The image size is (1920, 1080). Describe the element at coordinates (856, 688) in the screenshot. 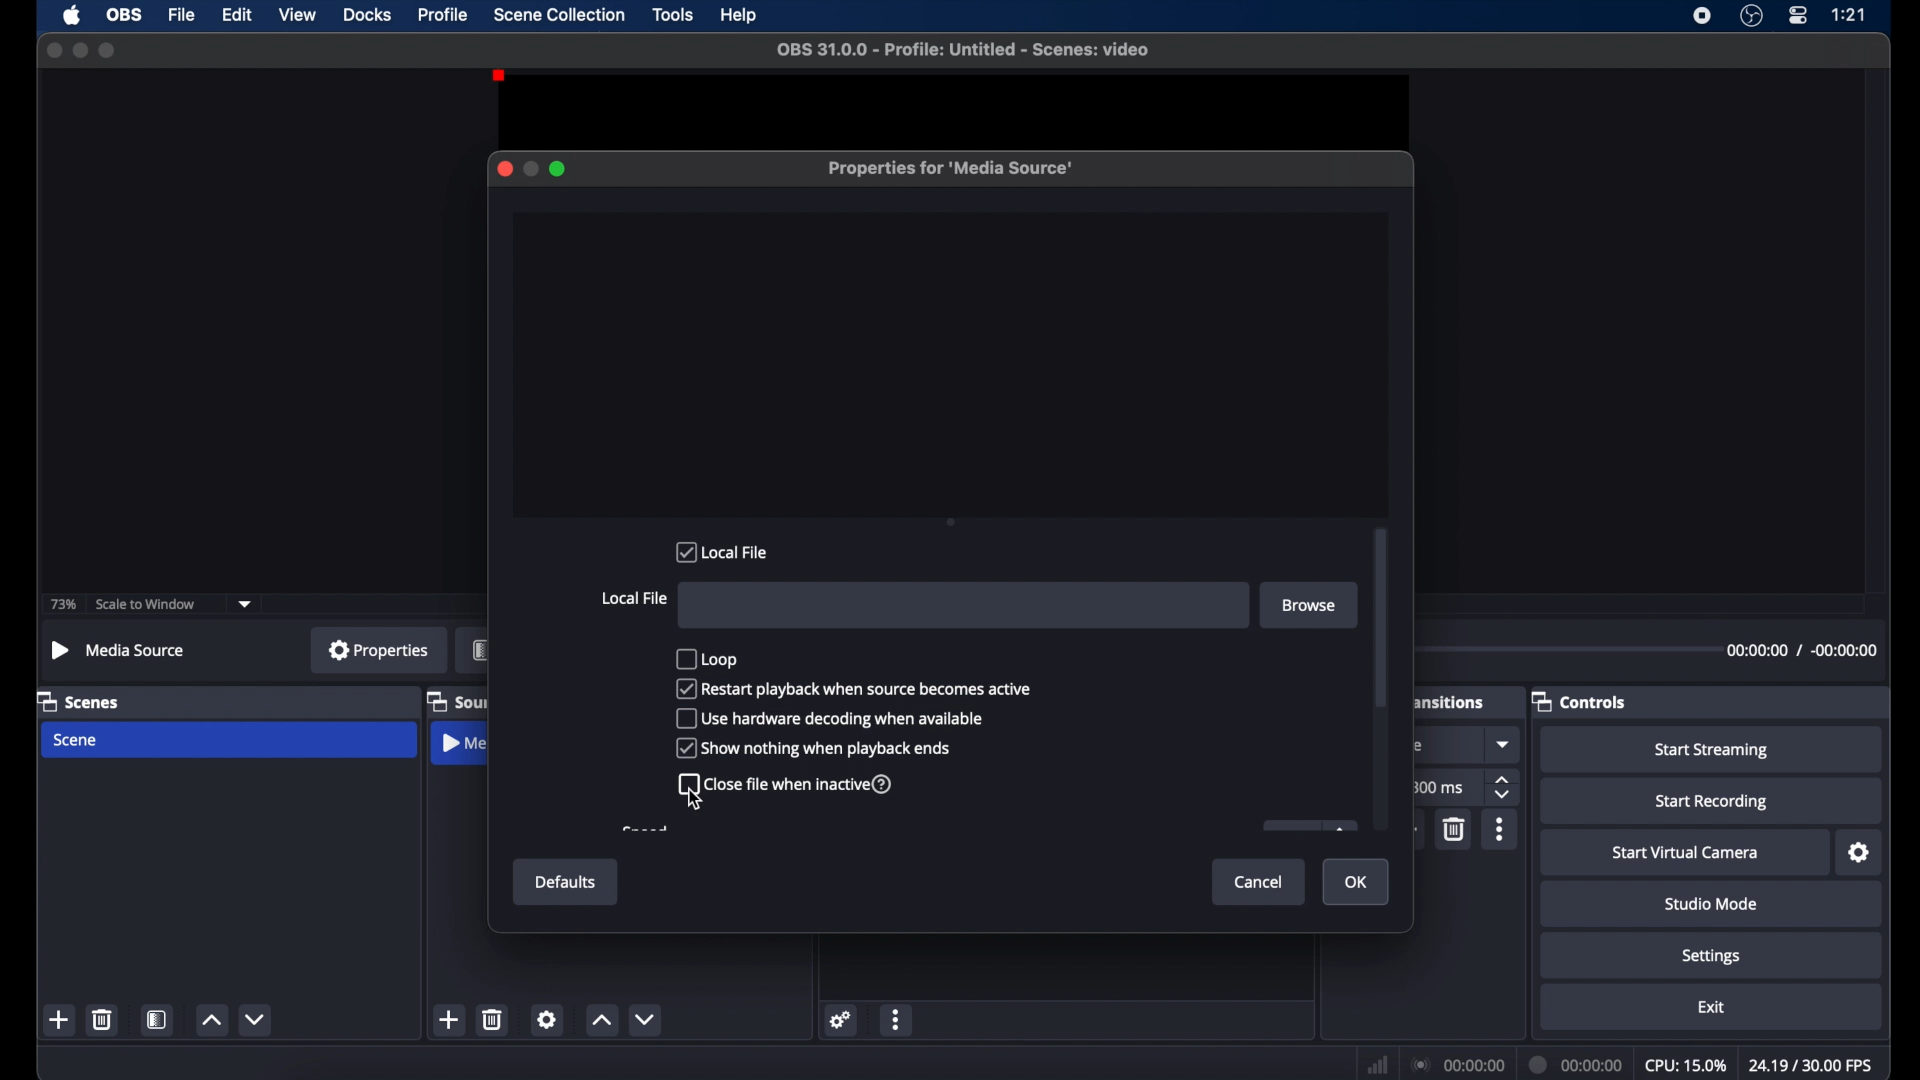

I see `restart playback when source becomes active` at that location.